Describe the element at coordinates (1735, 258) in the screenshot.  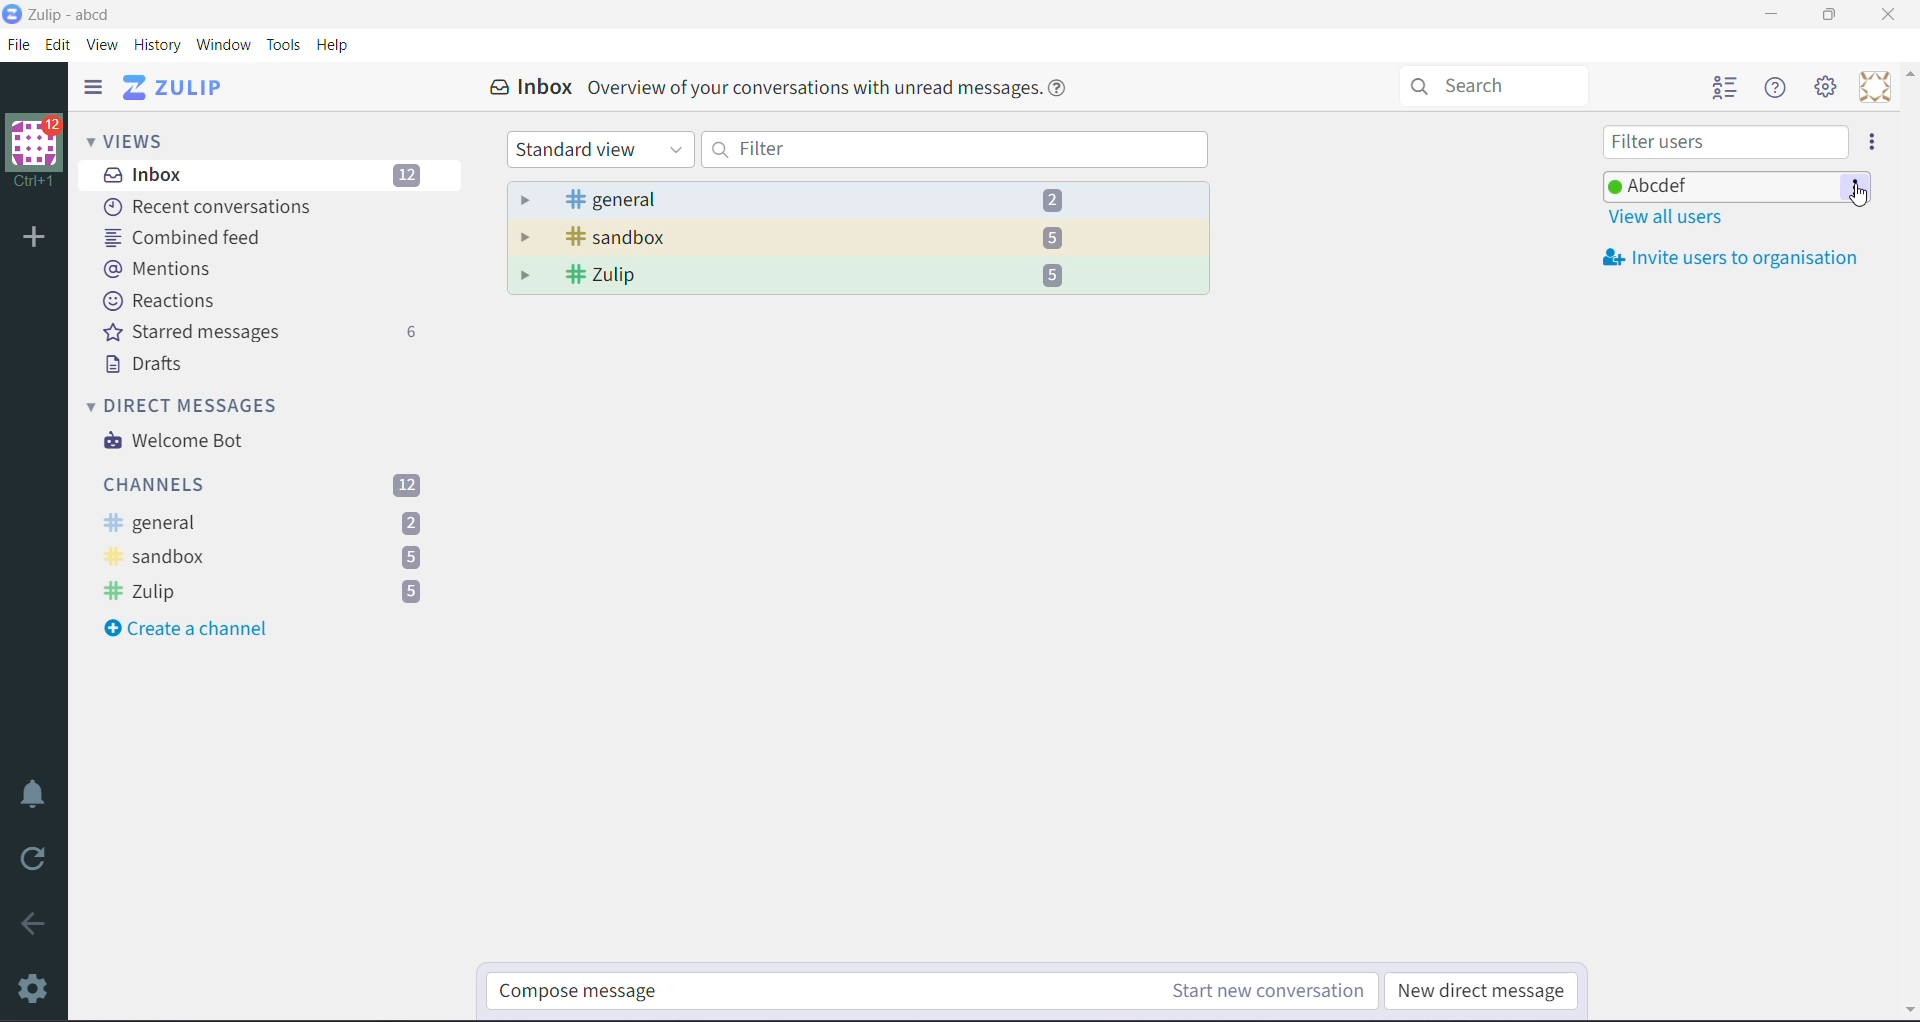
I see `Invite users to oraganization` at that location.